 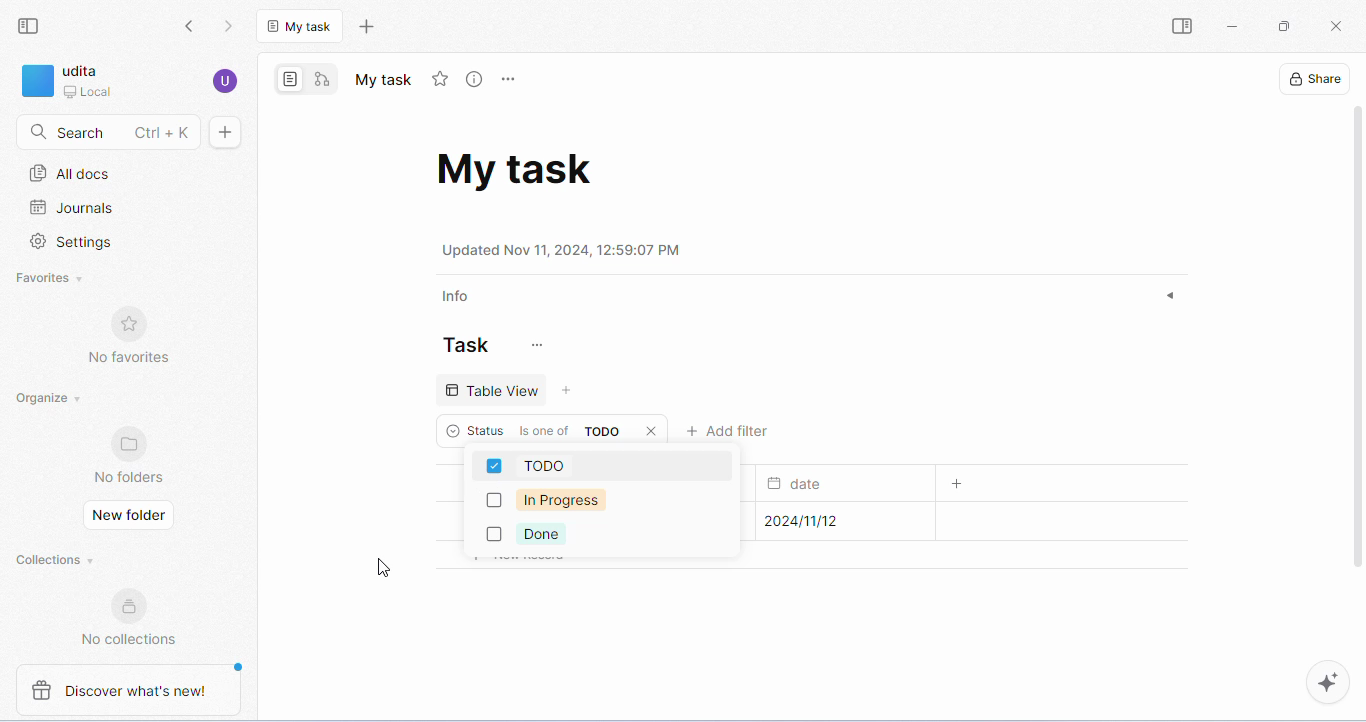 What do you see at coordinates (1326, 682) in the screenshot?
I see `AI assistant` at bounding box center [1326, 682].